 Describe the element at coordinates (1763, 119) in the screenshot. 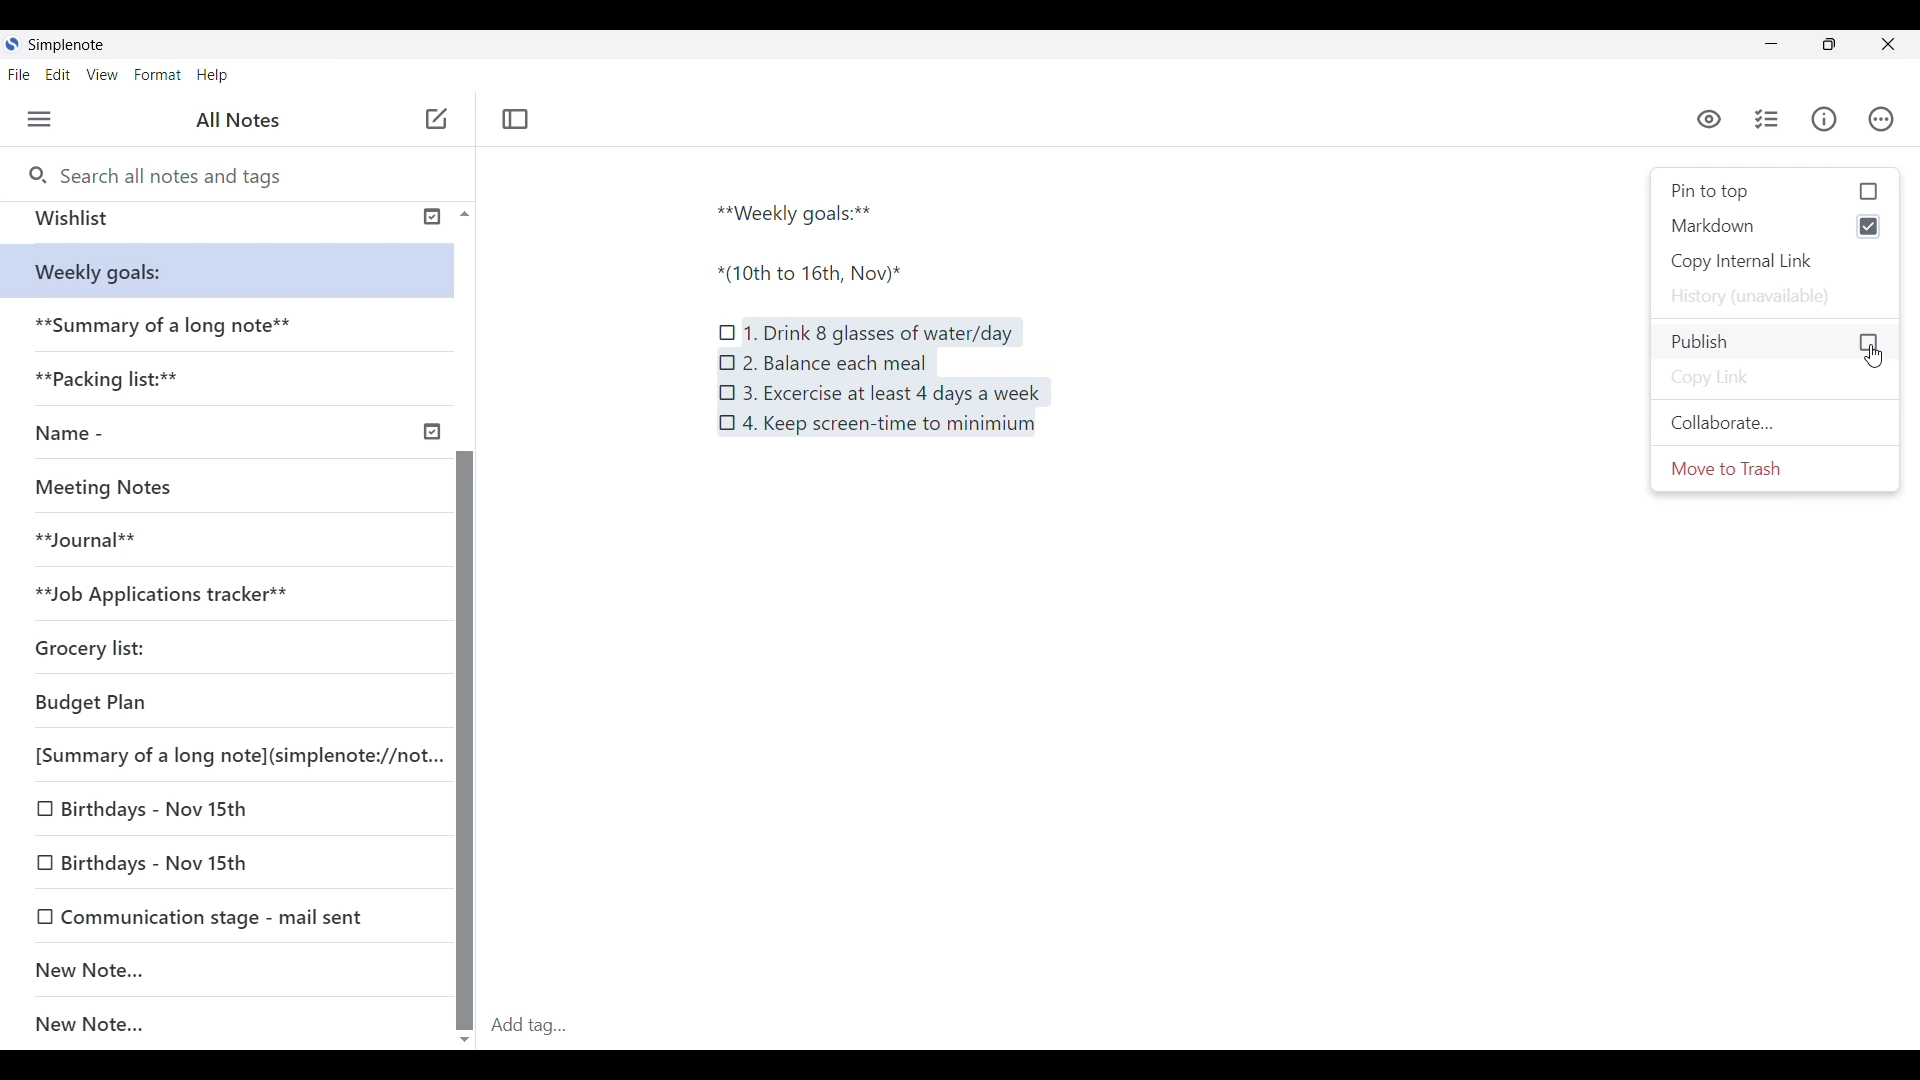

I see `Checklist` at that location.